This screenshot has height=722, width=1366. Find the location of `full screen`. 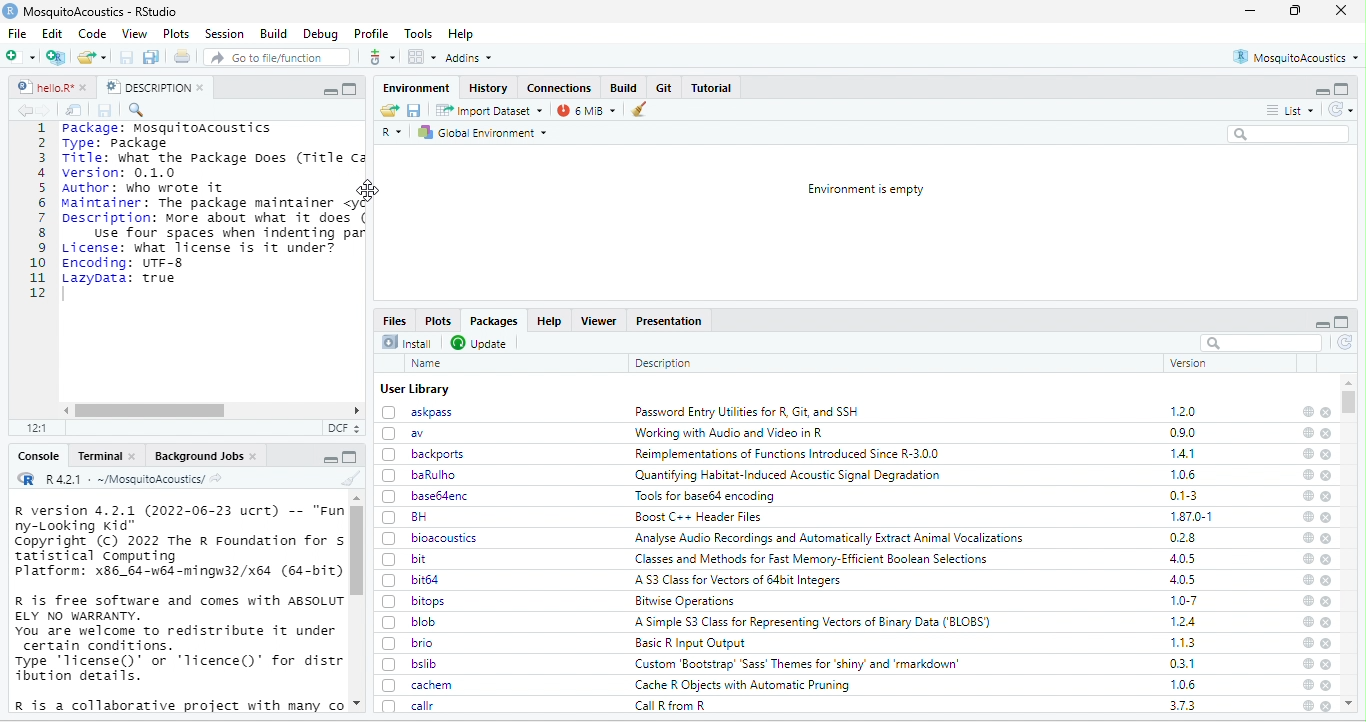

full screen is located at coordinates (350, 457).